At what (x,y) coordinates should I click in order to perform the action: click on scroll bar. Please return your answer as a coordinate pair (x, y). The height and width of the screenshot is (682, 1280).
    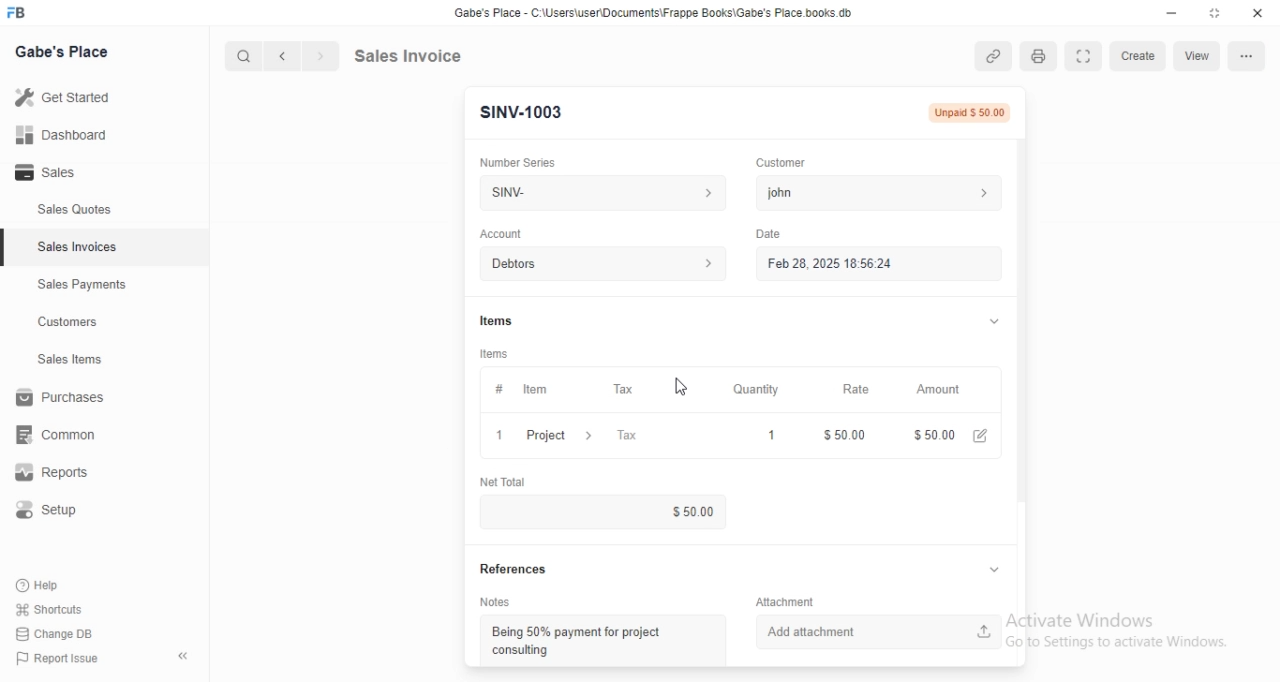
    Looking at the image, I should click on (1021, 321).